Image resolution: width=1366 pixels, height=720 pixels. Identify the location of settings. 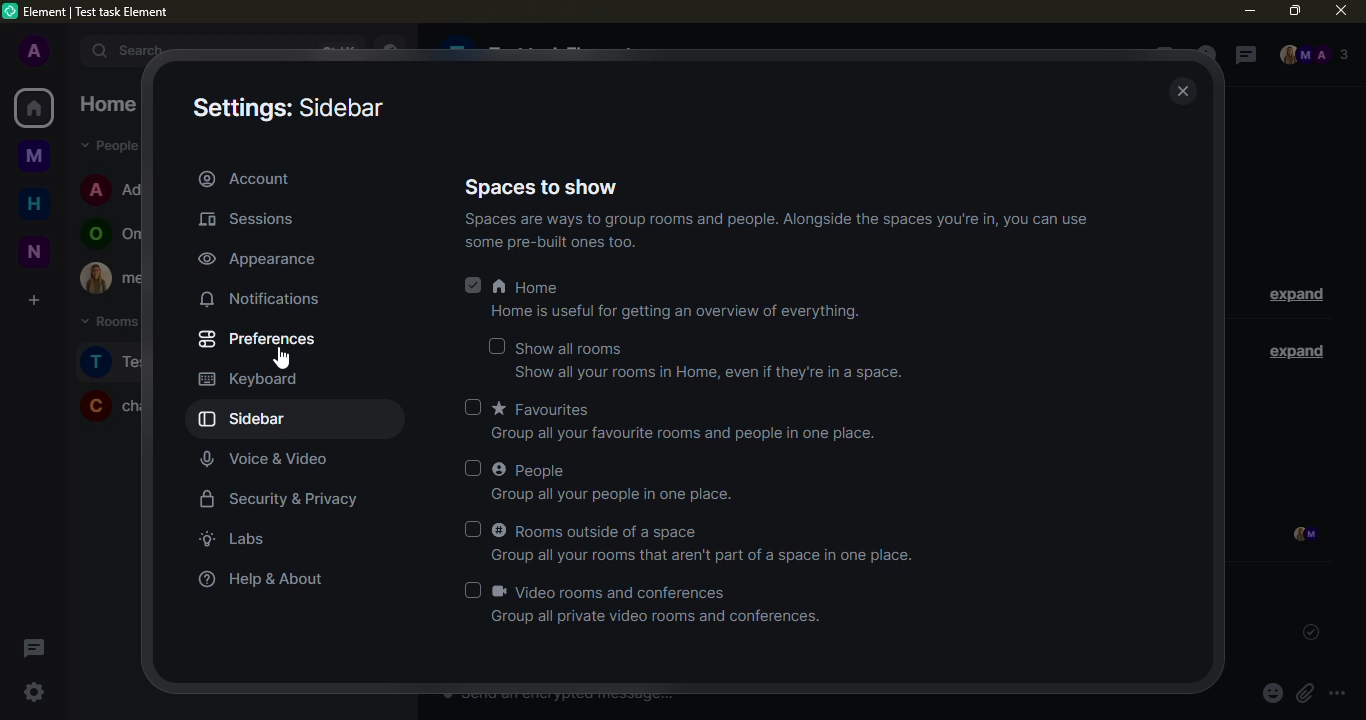
(291, 108).